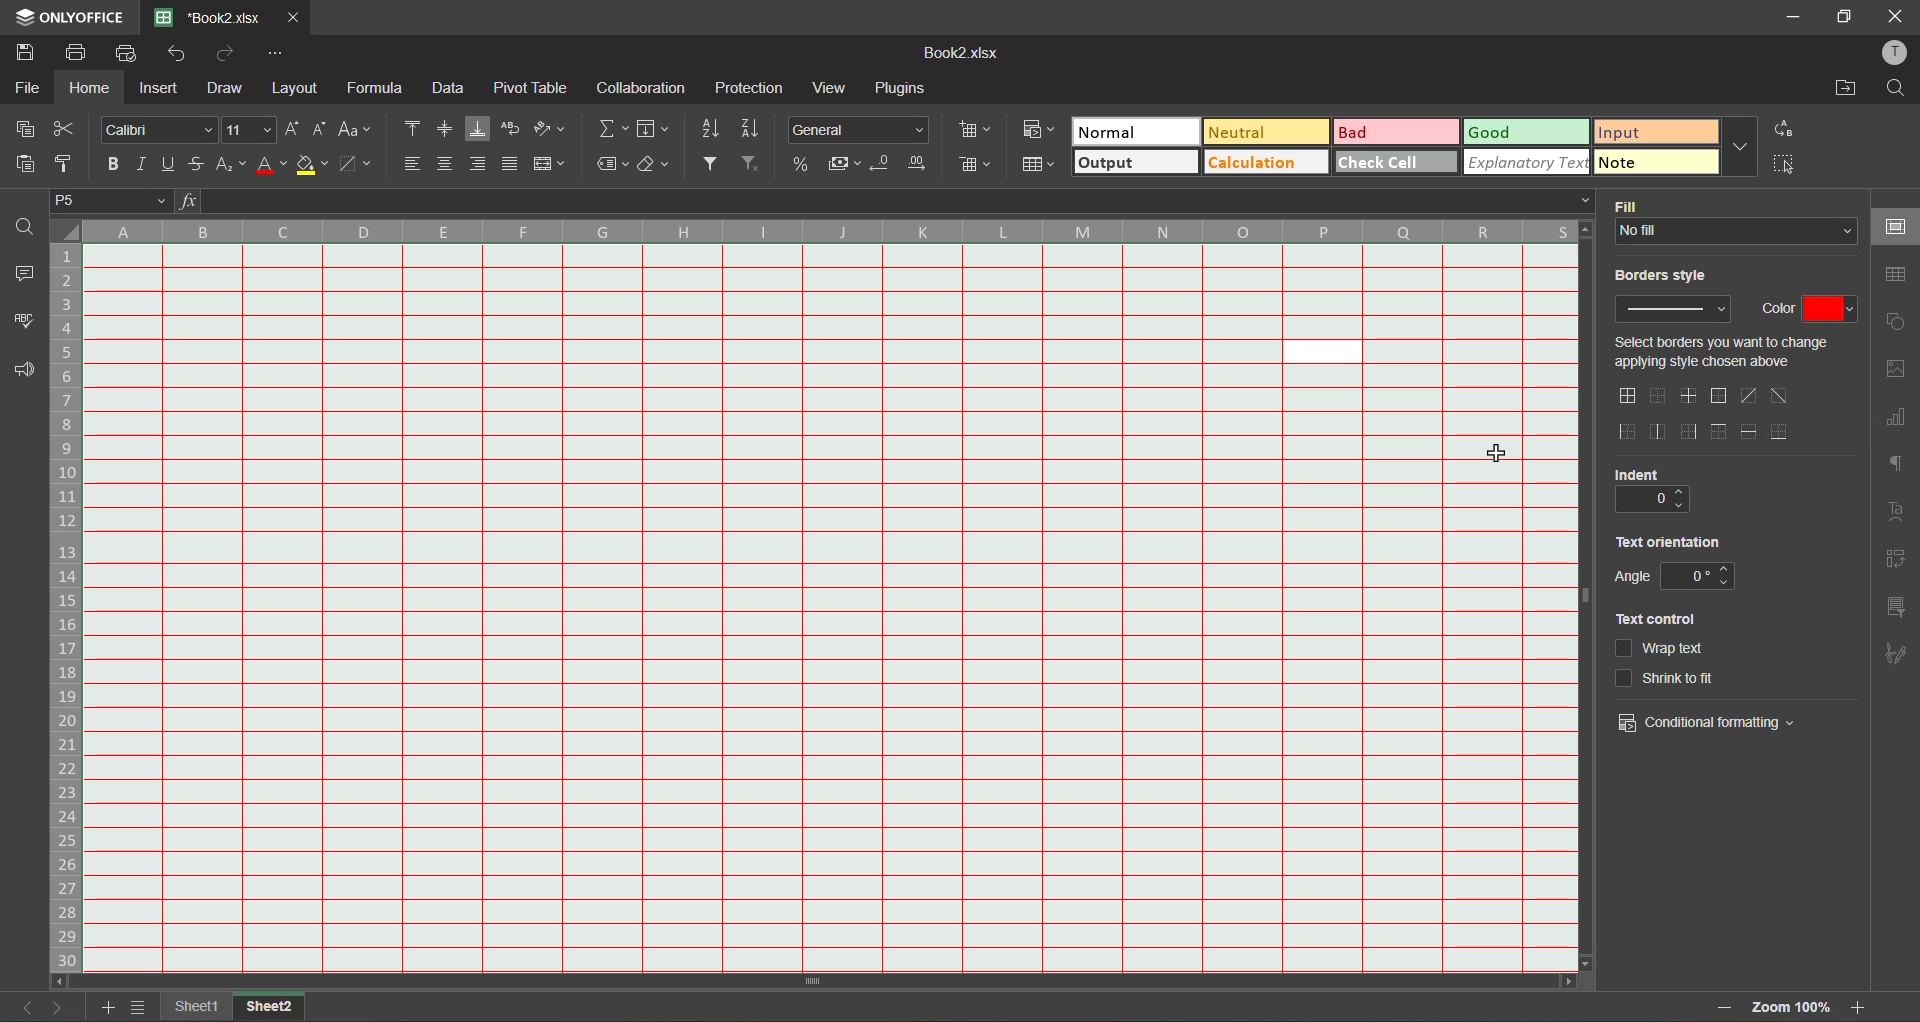 The width and height of the screenshot is (1920, 1022). I want to click on P5, so click(113, 200).